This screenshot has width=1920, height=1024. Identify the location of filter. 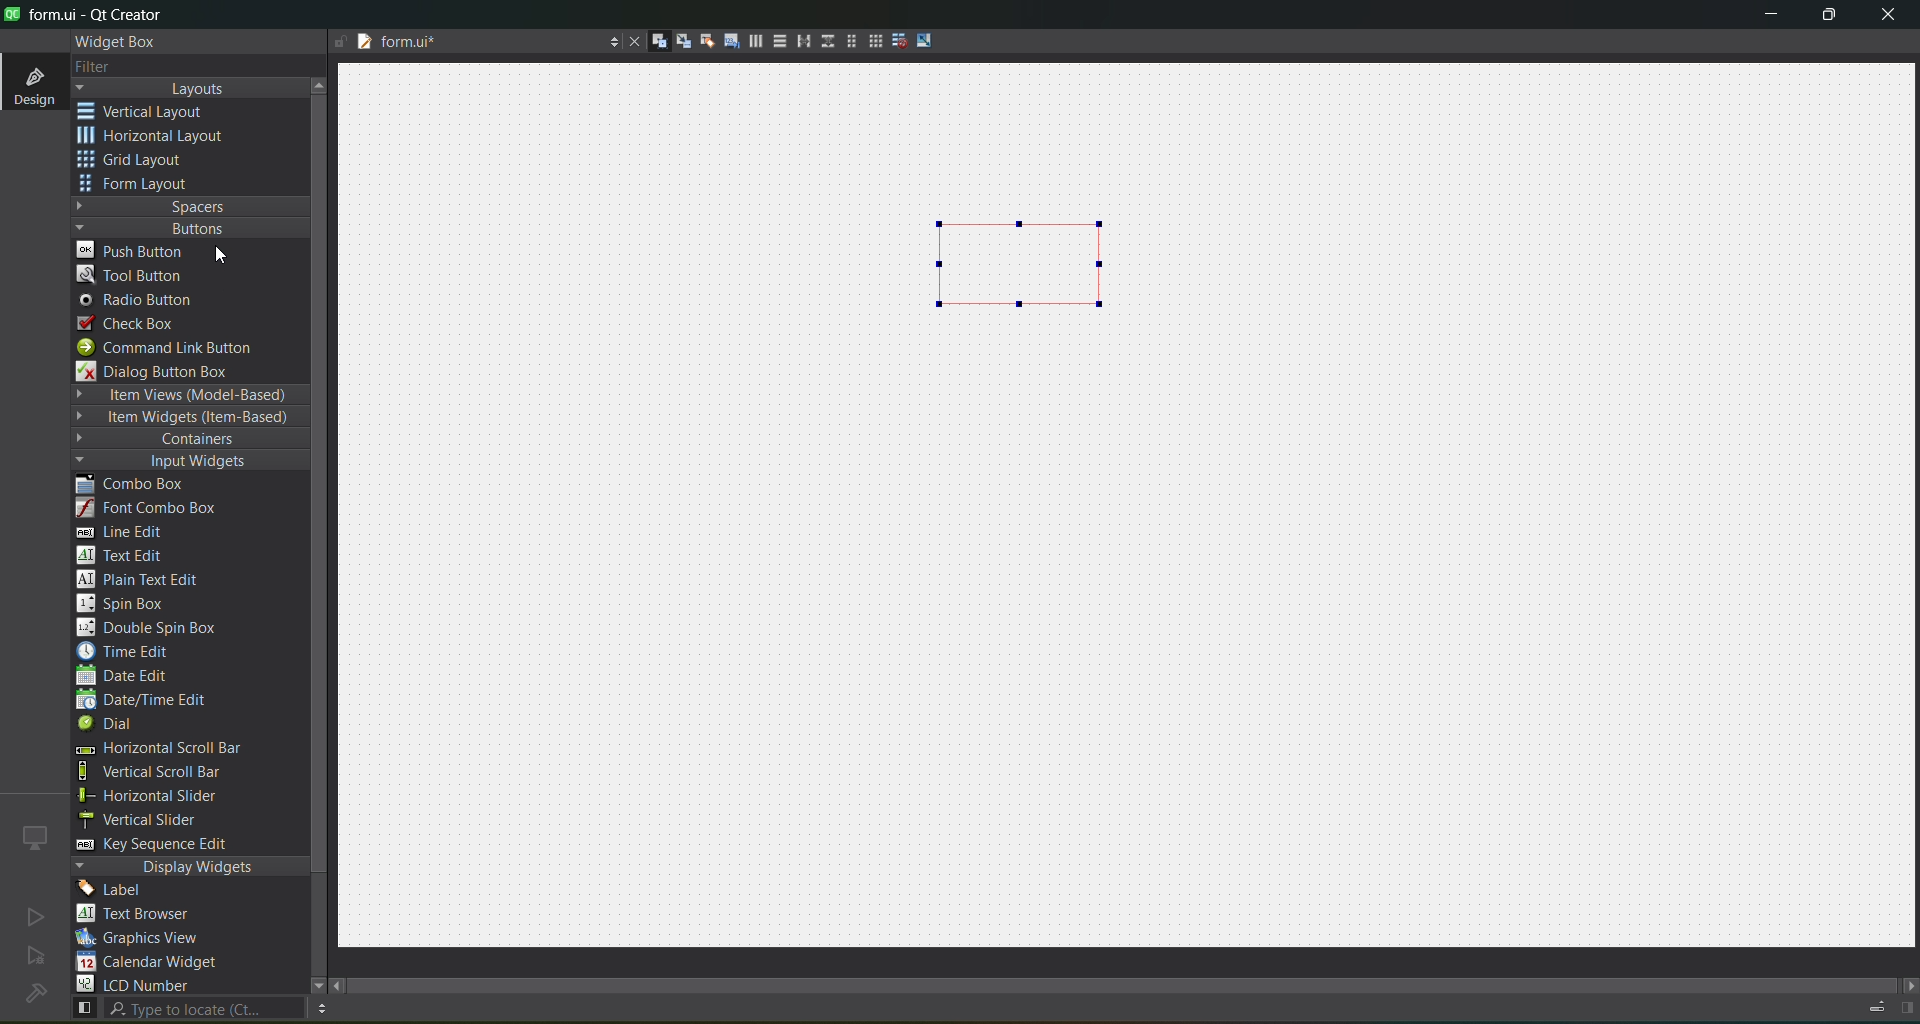
(108, 68).